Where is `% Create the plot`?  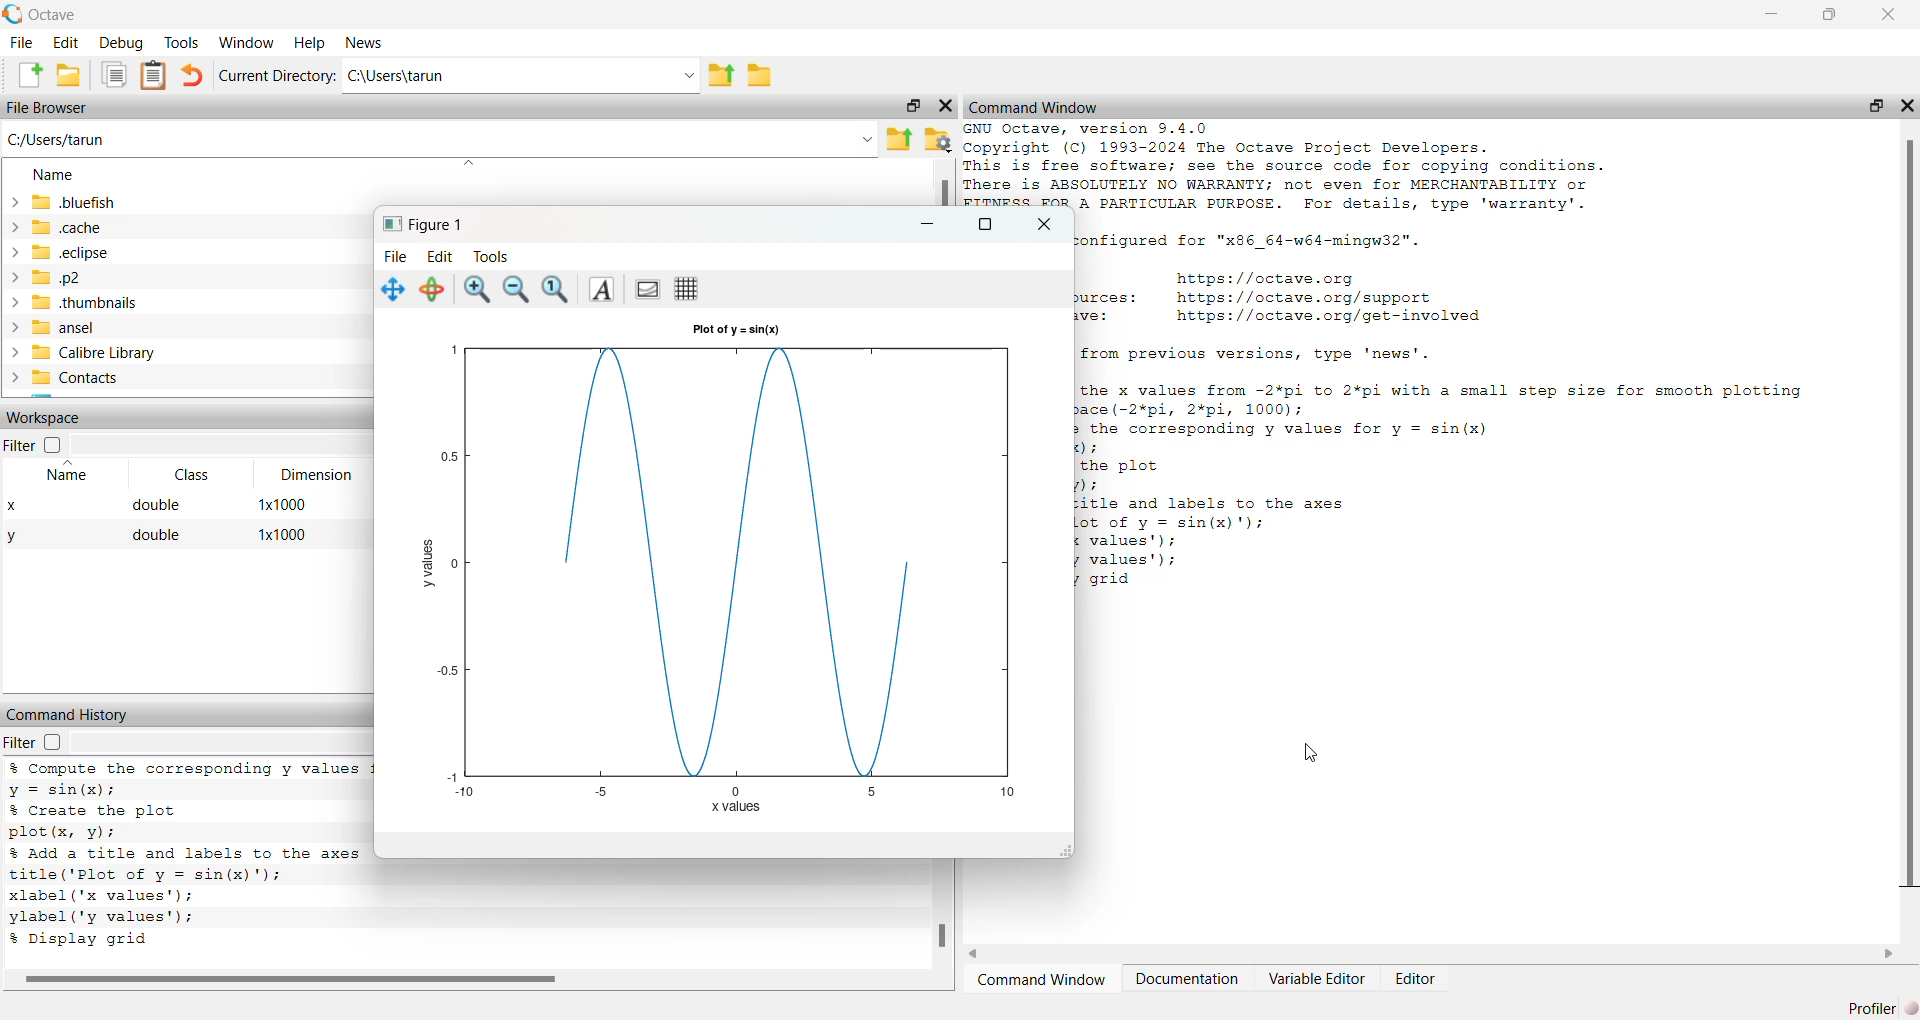 % Create the plot is located at coordinates (93, 812).